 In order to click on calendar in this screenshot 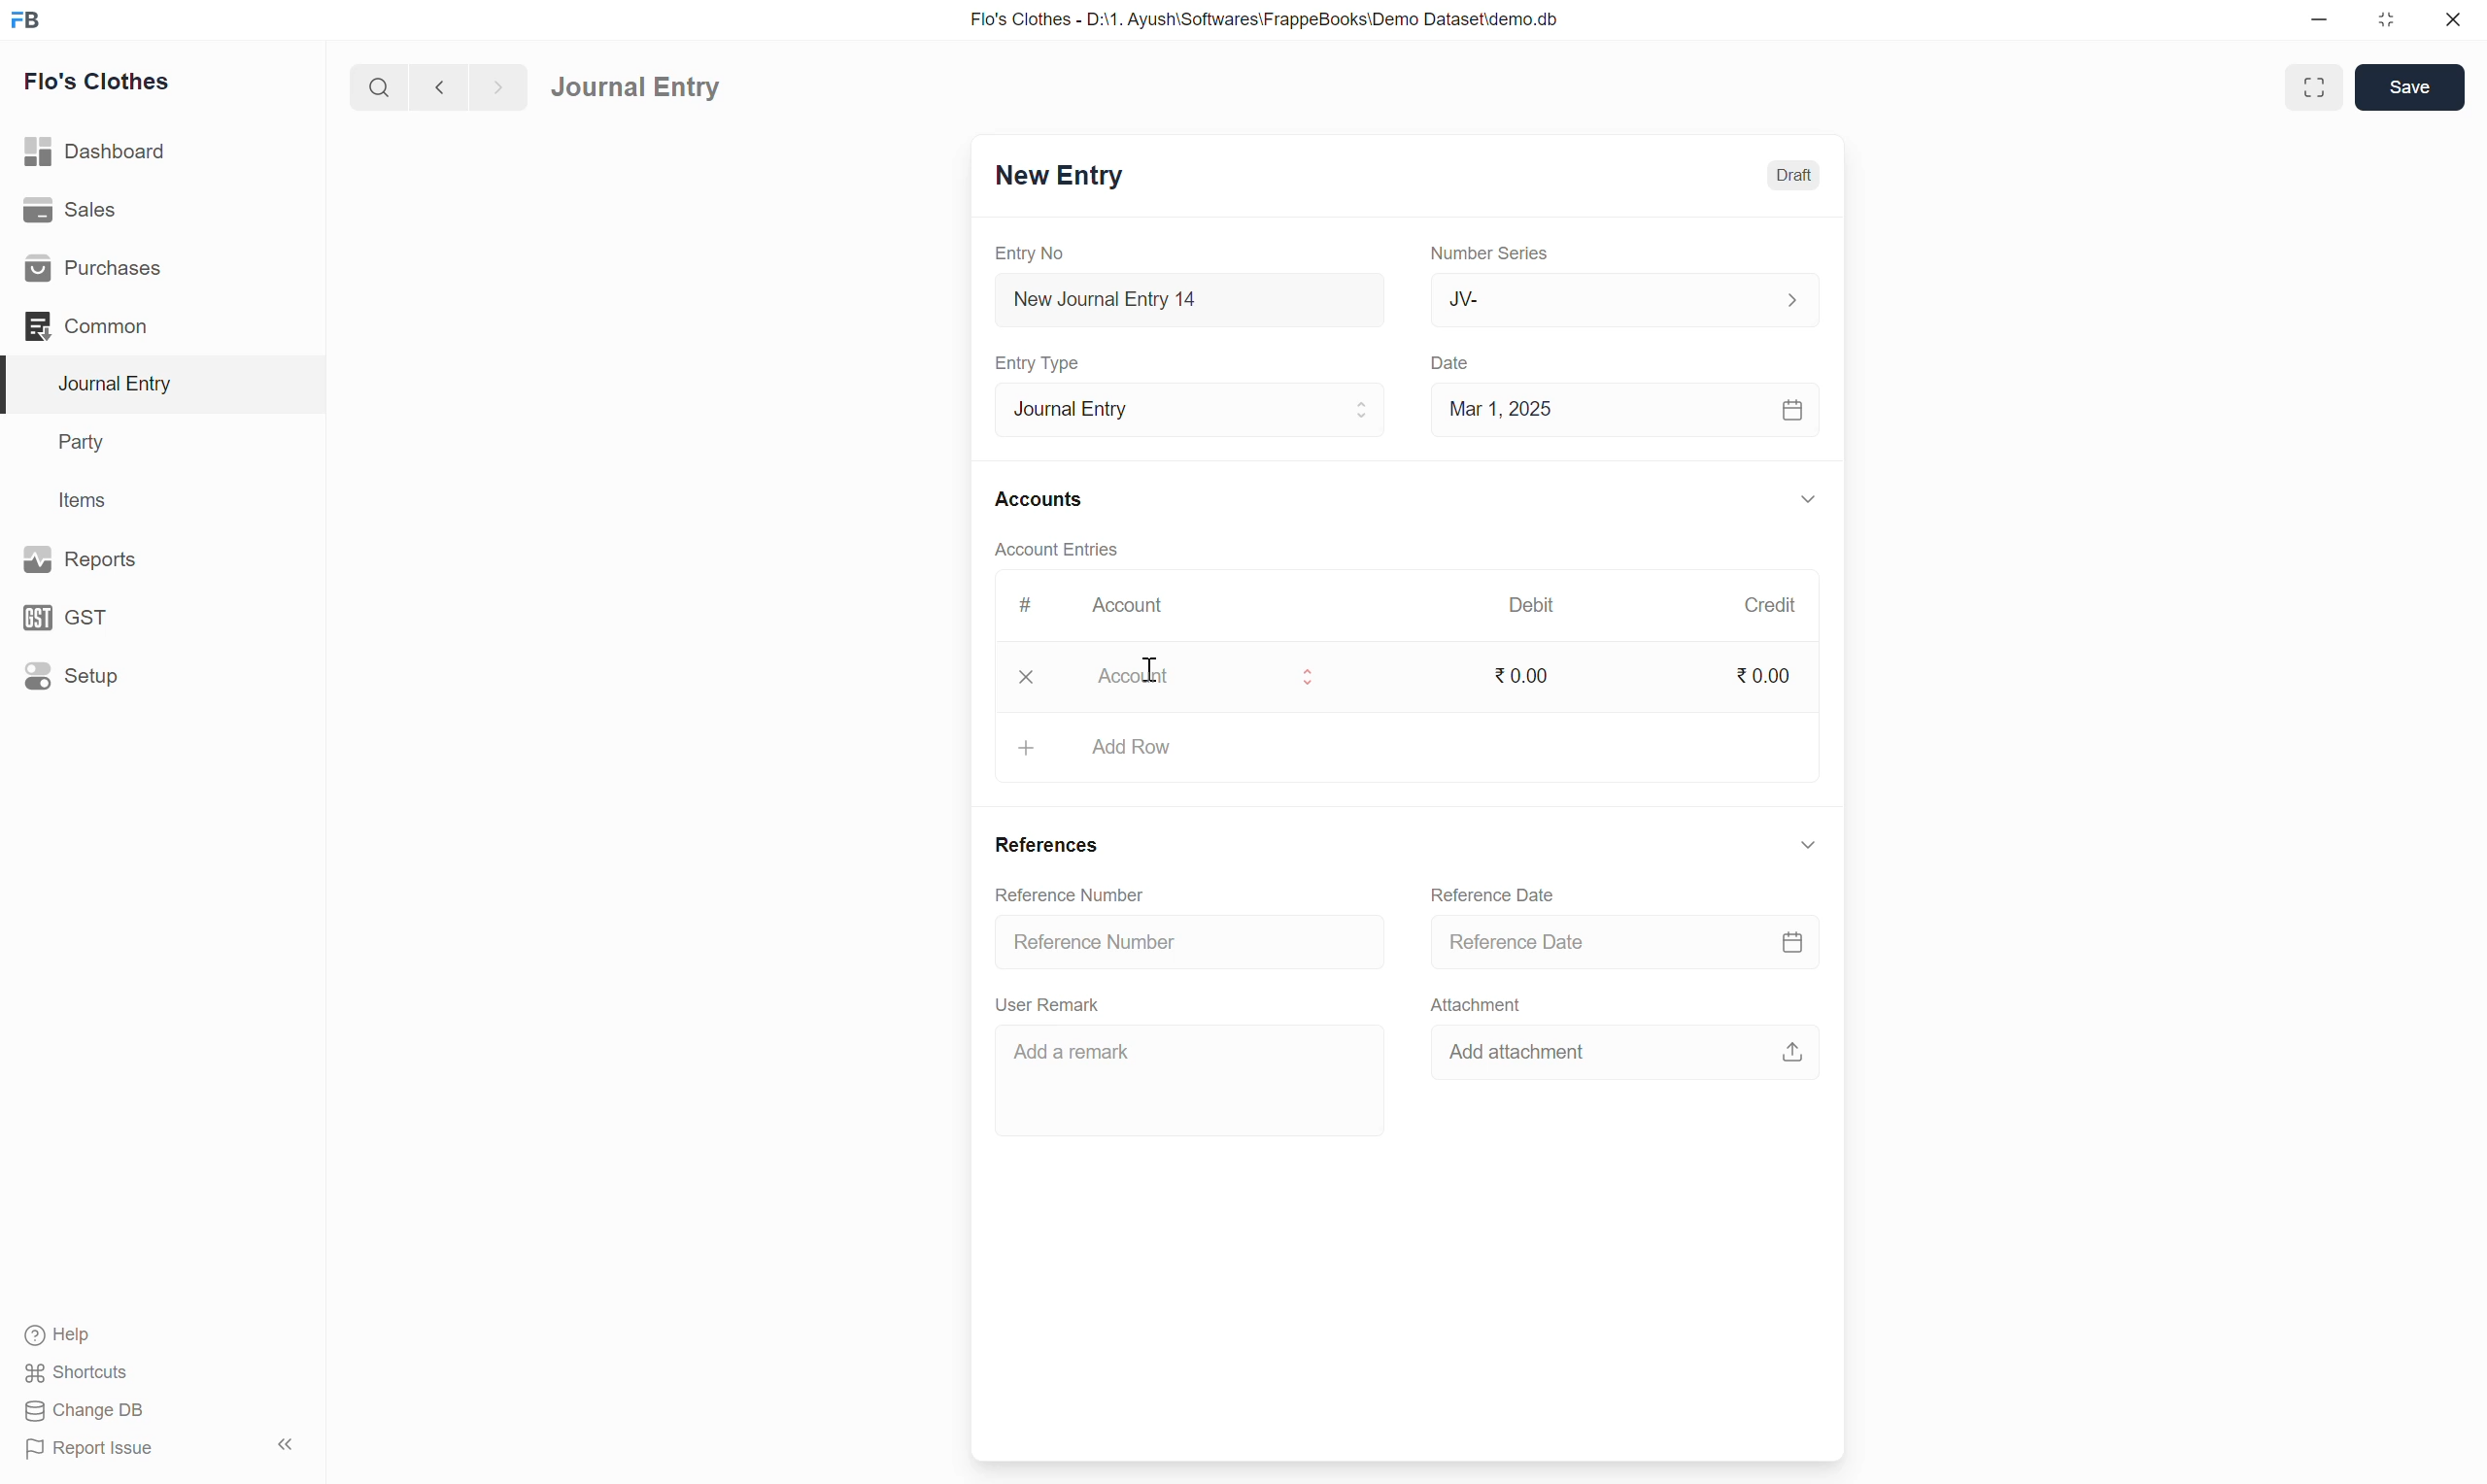, I will do `click(1793, 942)`.